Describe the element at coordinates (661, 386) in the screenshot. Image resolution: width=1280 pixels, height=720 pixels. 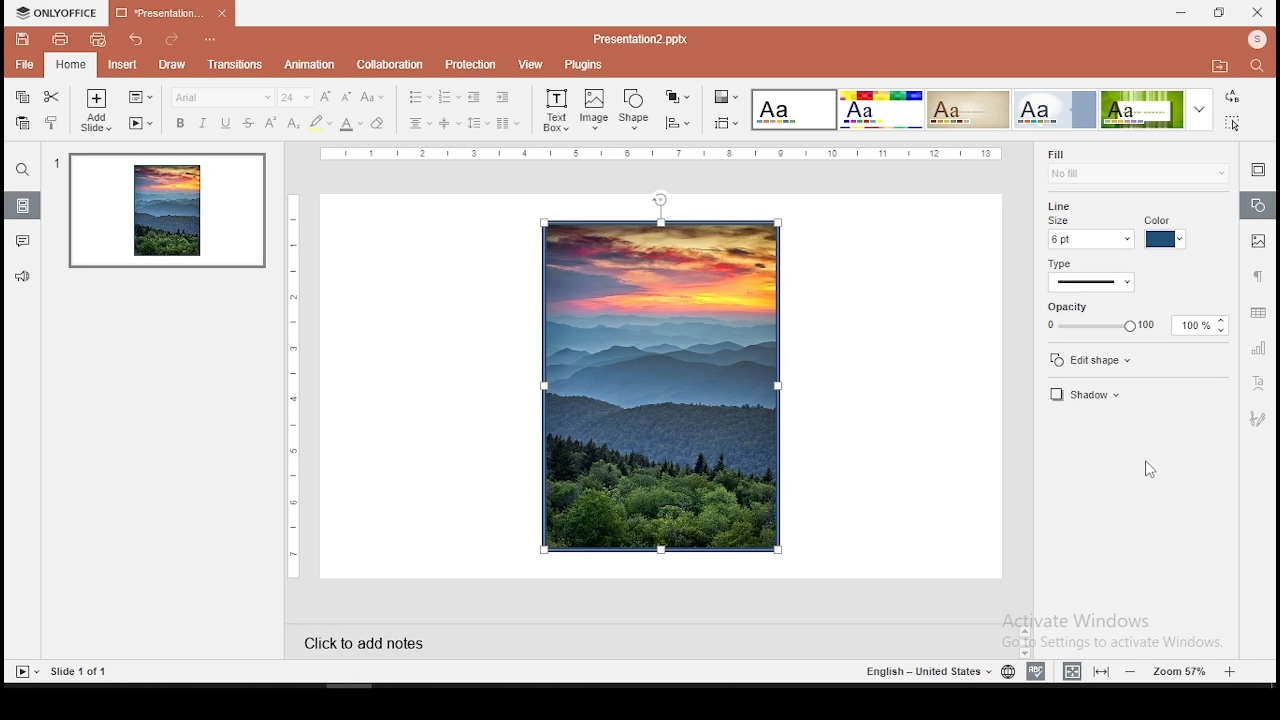
I see `image` at that location.